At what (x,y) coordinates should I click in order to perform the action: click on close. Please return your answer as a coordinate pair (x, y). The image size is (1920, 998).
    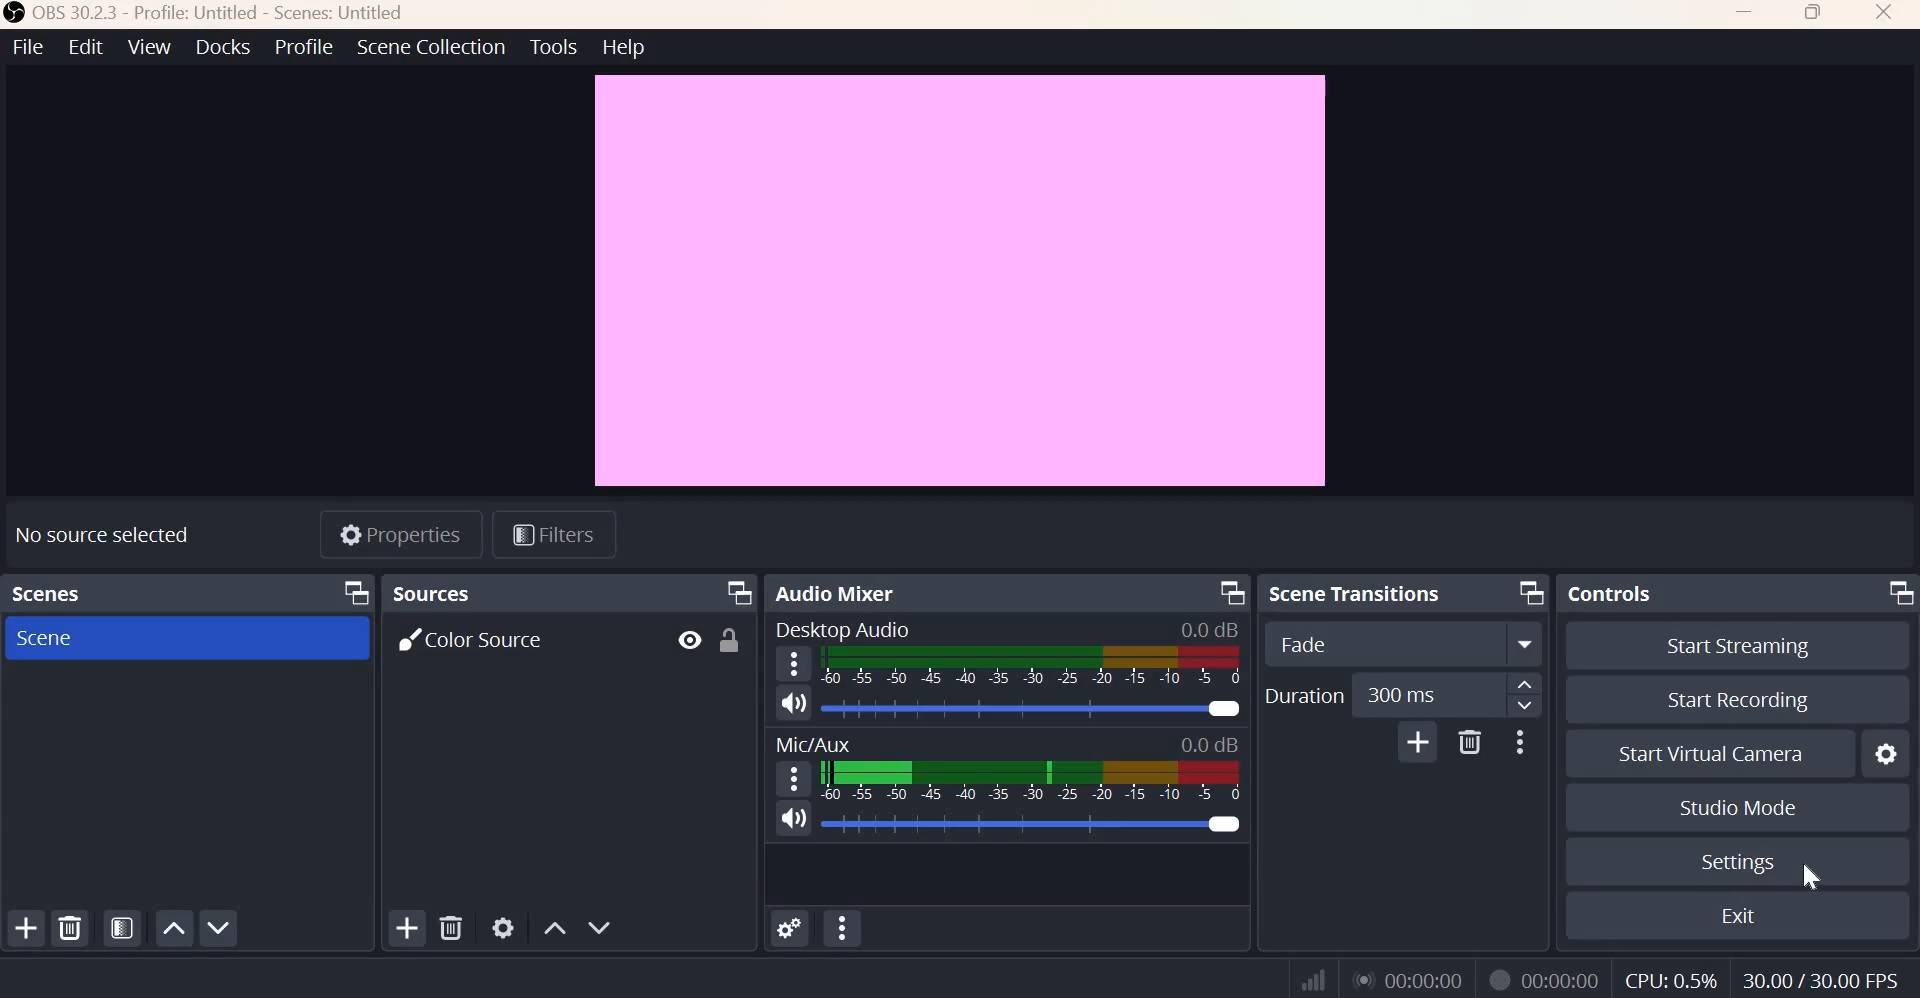
    Looking at the image, I should click on (1883, 14).